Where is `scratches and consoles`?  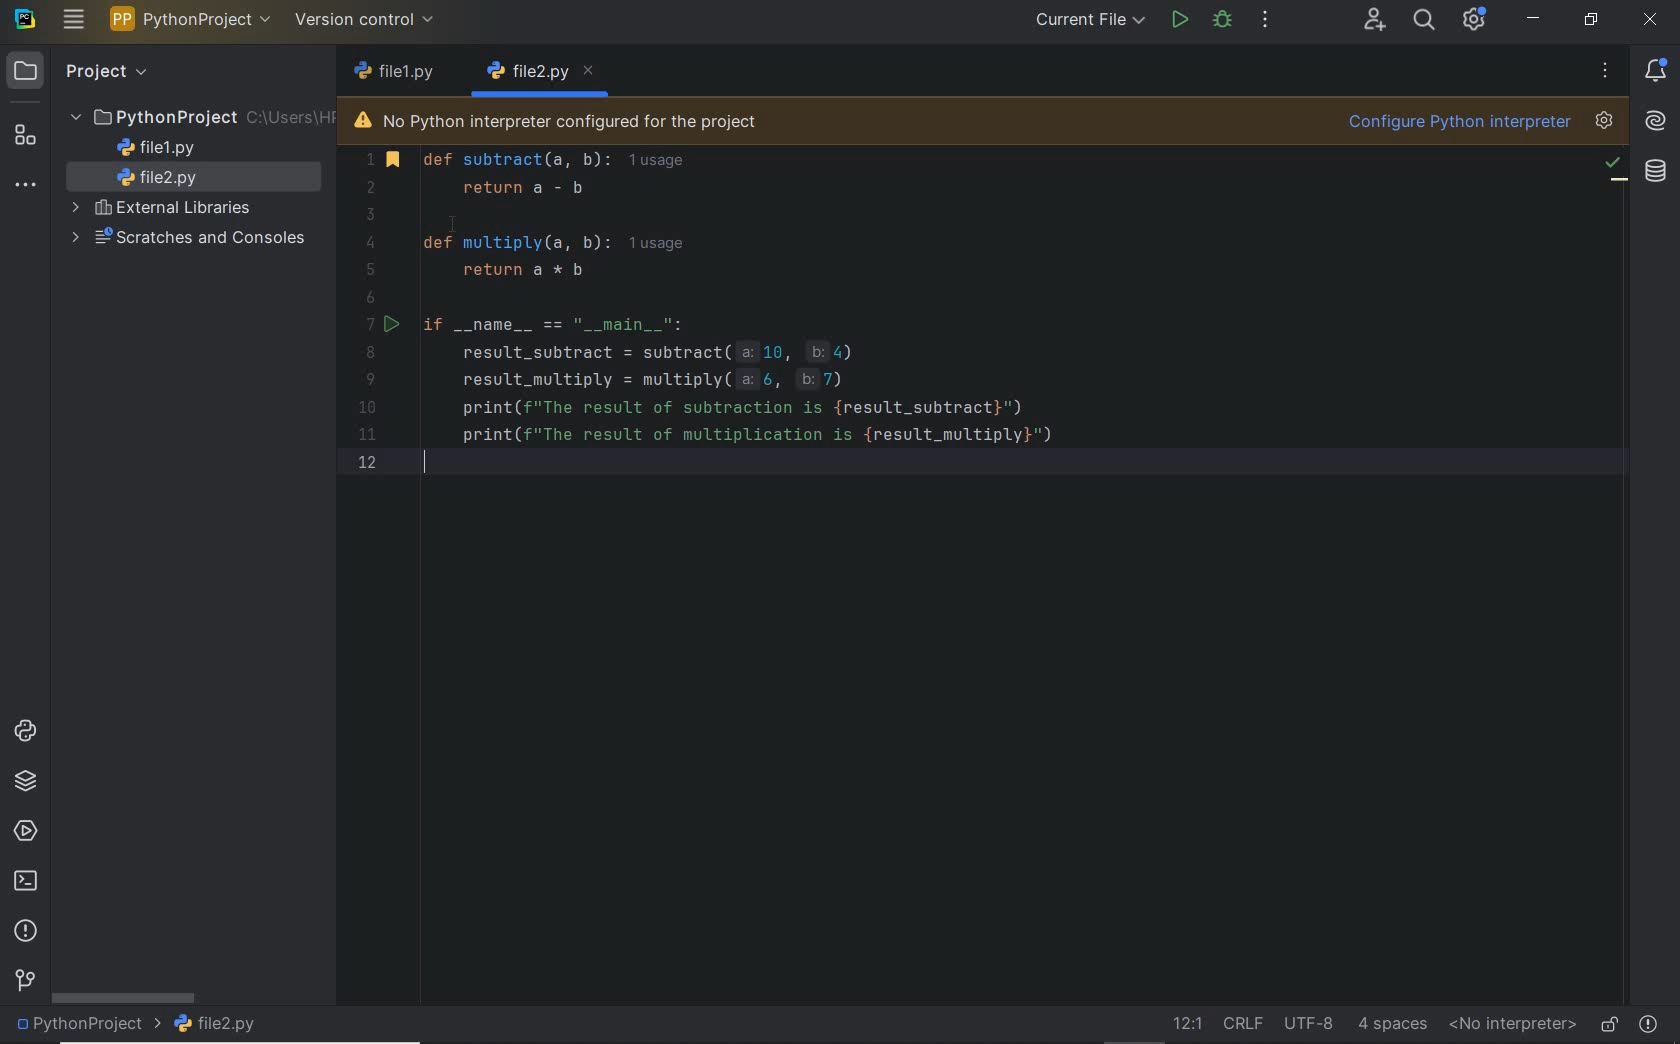
scratches and consoles is located at coordinates (192, 239).